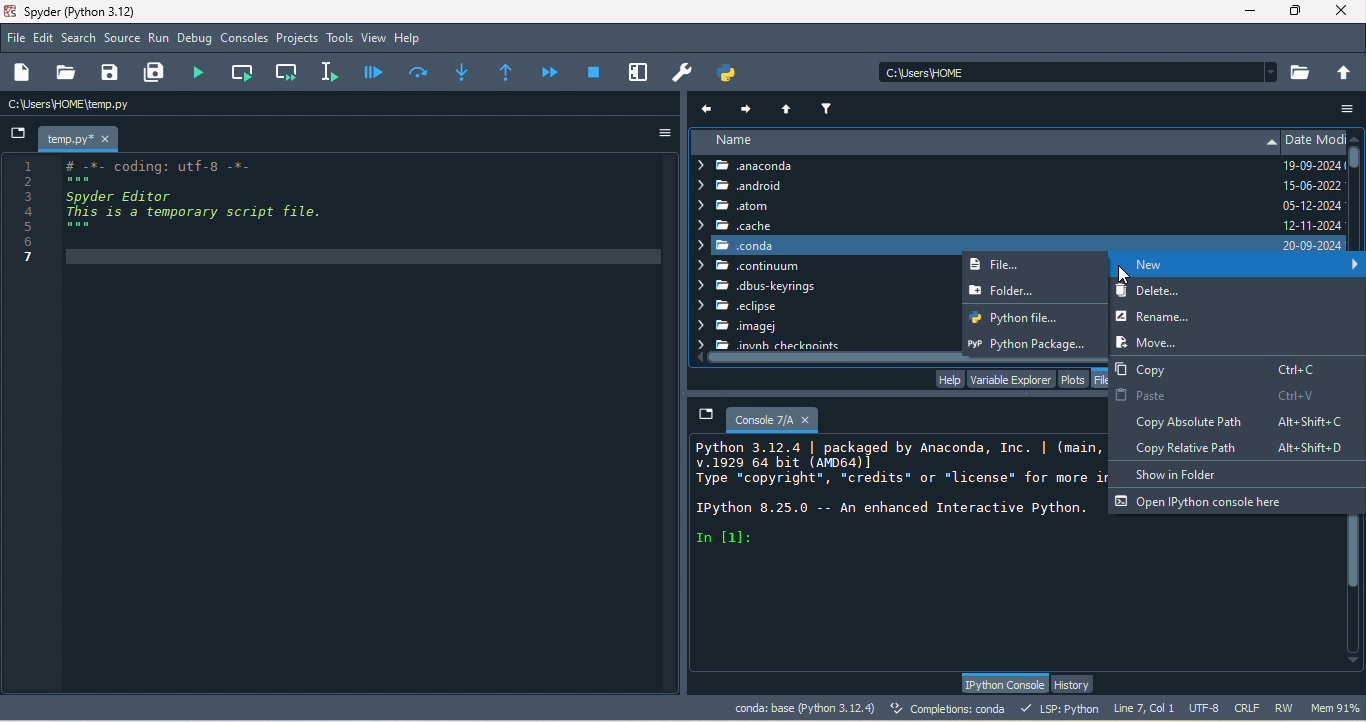 This screenshot has height=722, width=1366. What do you see at coordinates (1232, 420) in the screenshot?
I see `copy absolute path` at bounding box center [1232, 420].